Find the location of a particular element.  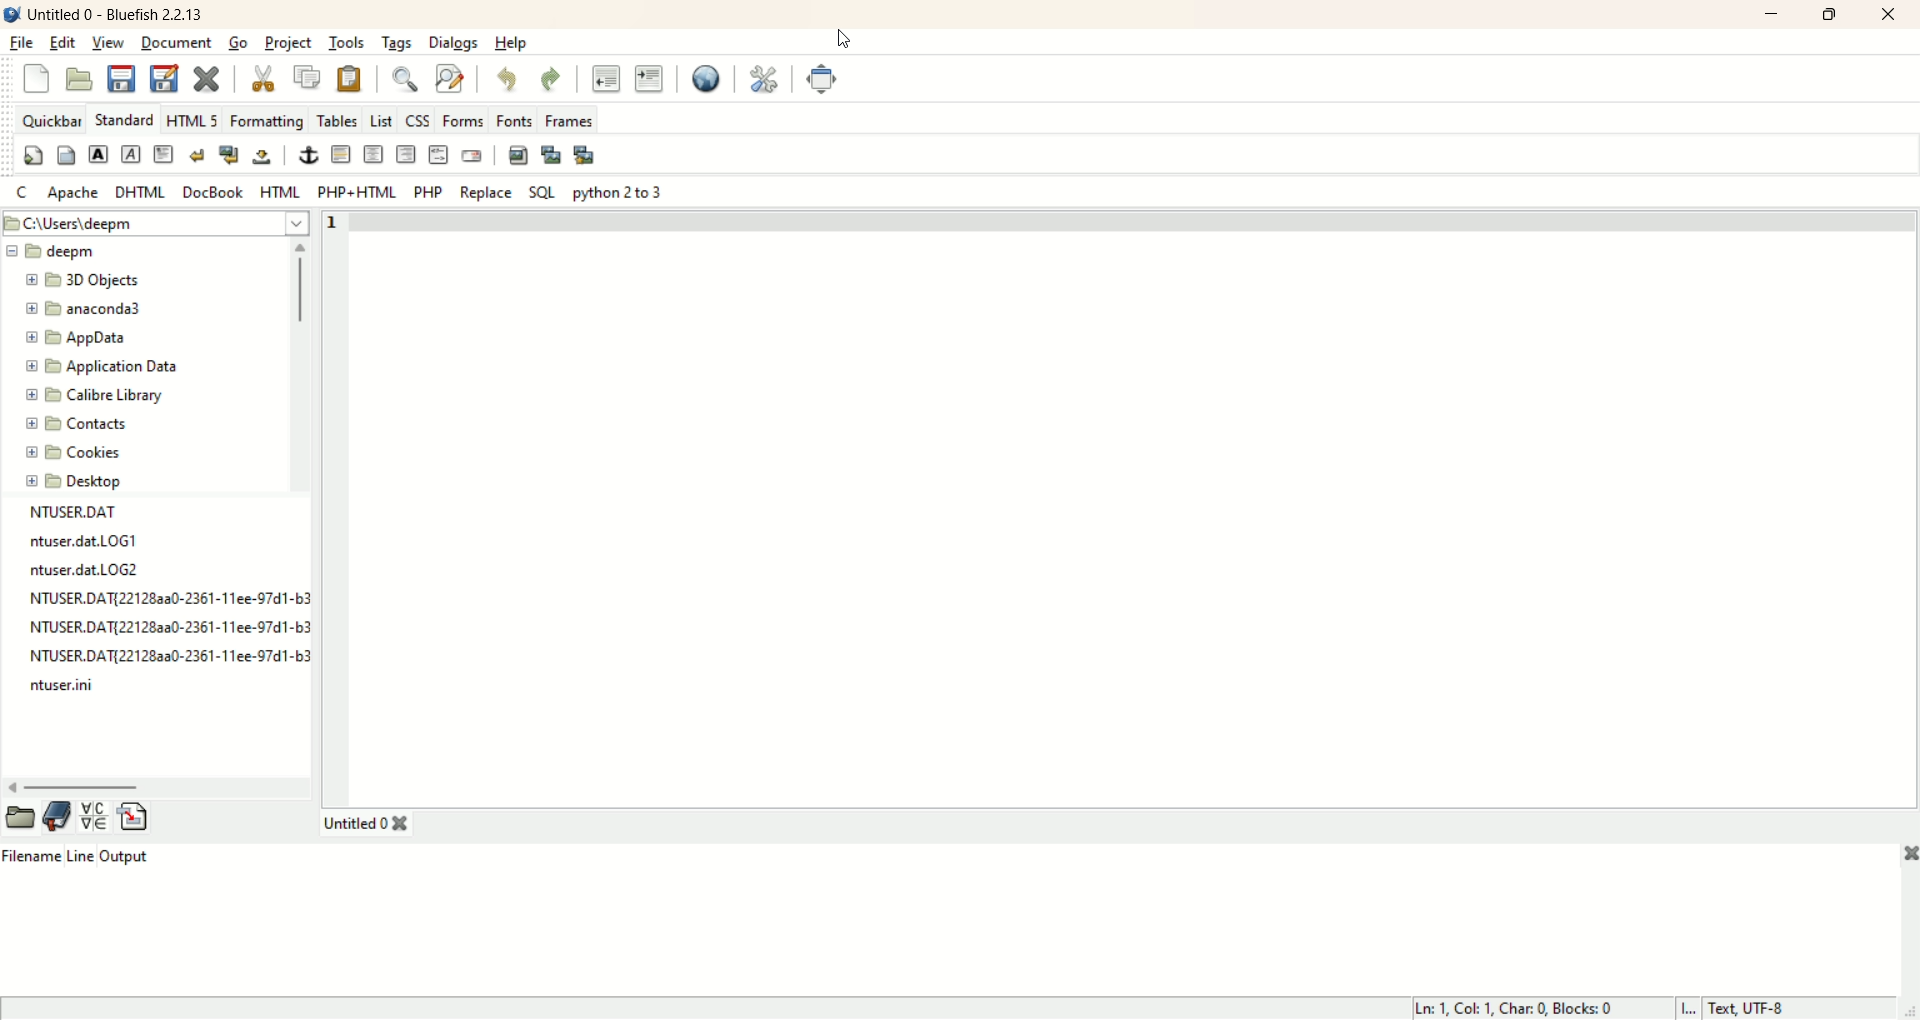

new is located at coordinates (33, 78).